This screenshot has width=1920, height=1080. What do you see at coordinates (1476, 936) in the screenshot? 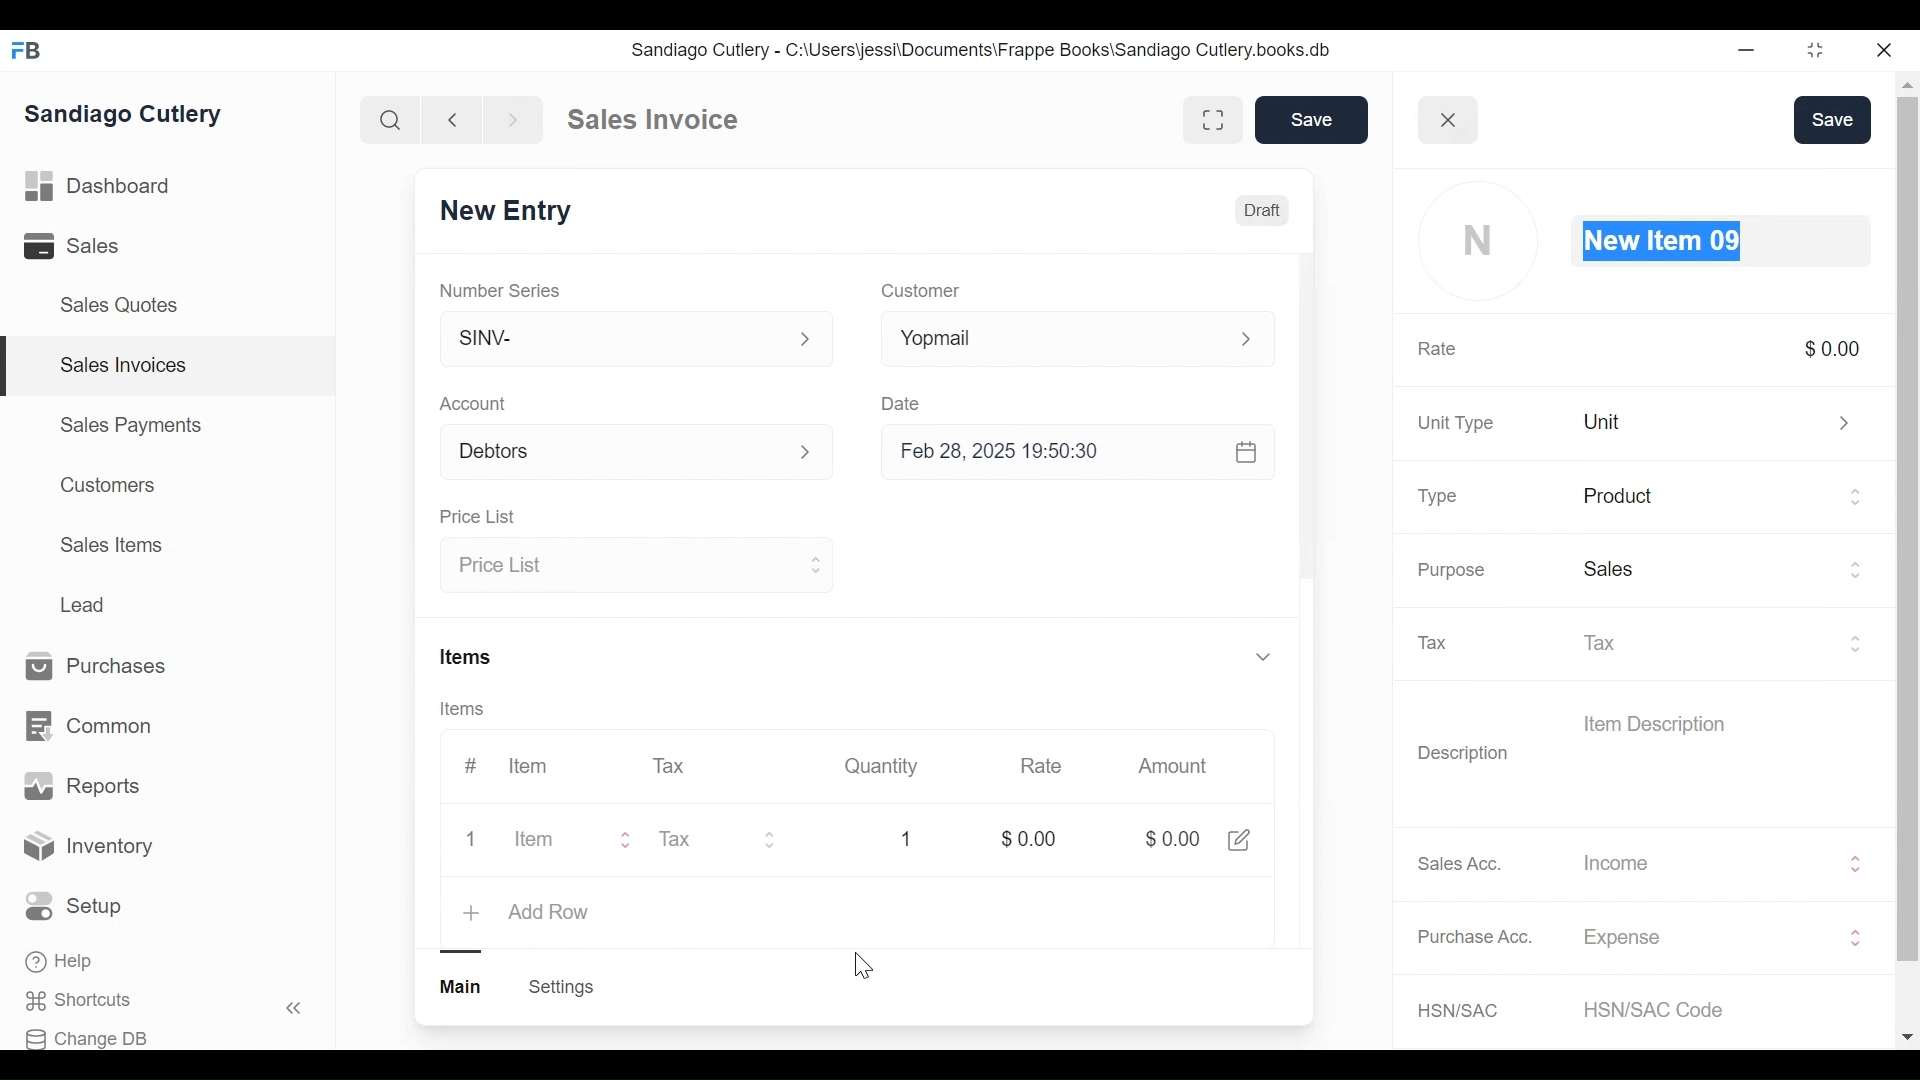
I see `Purchase Acc.` at bounding box center [1476, 936].